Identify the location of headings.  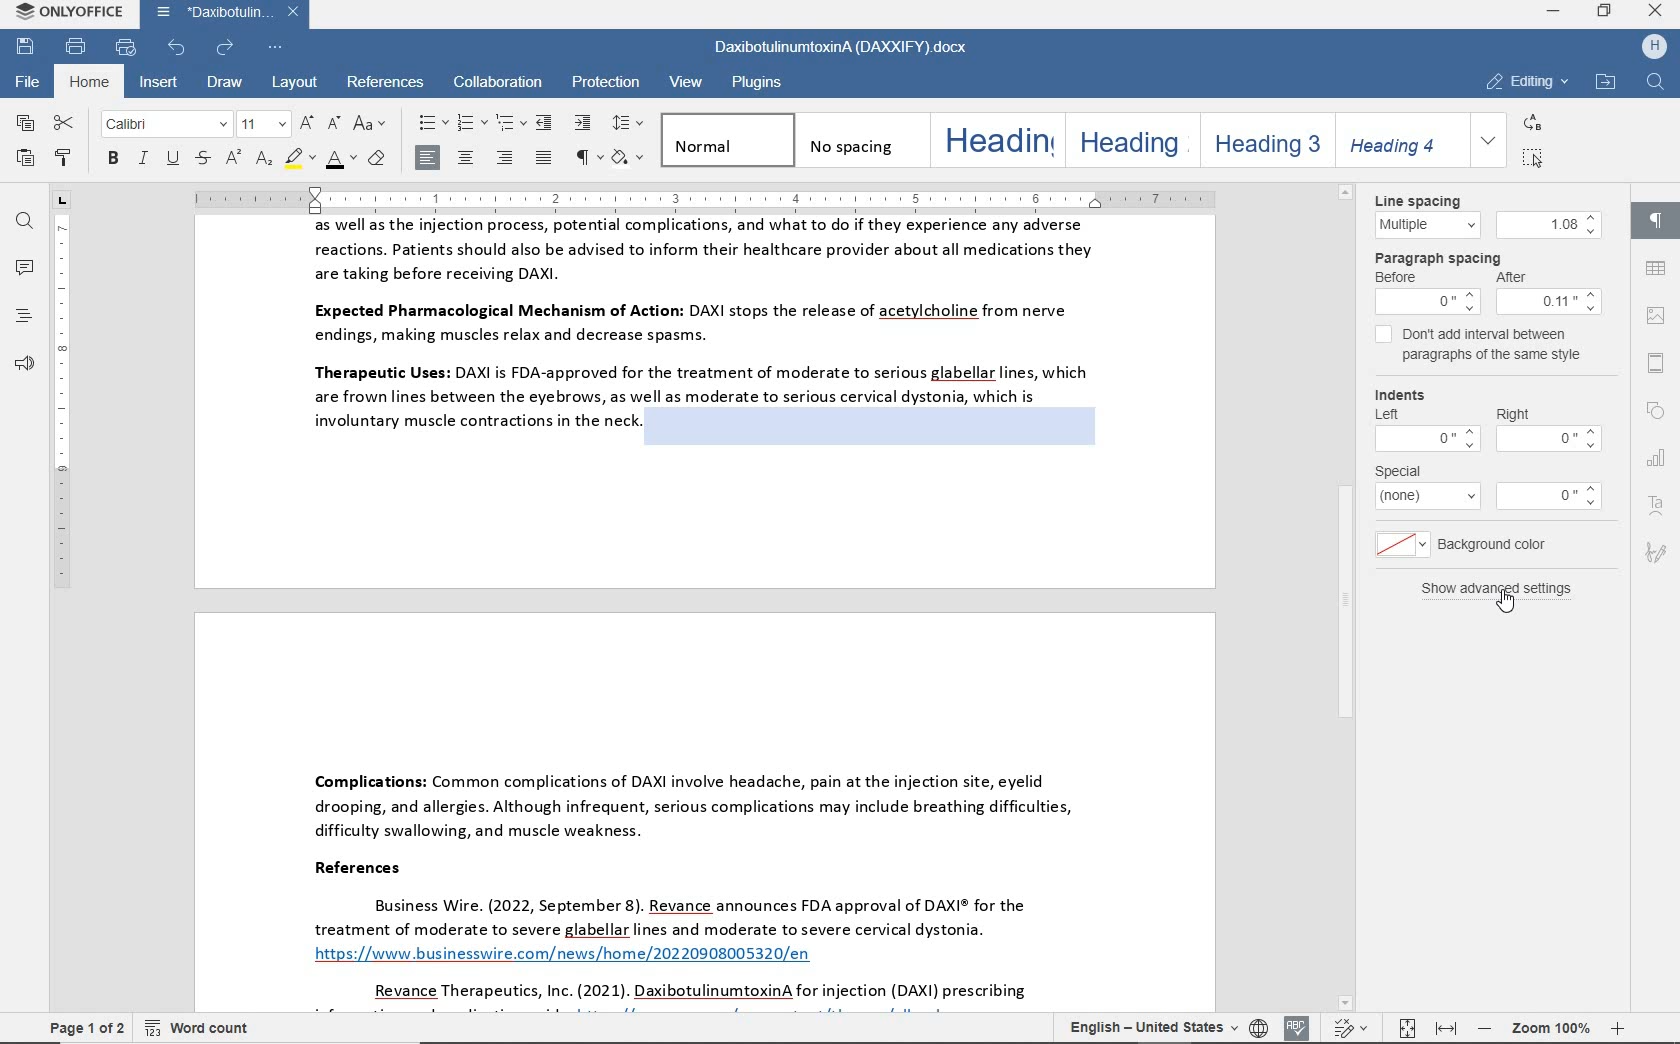
(20, 318).